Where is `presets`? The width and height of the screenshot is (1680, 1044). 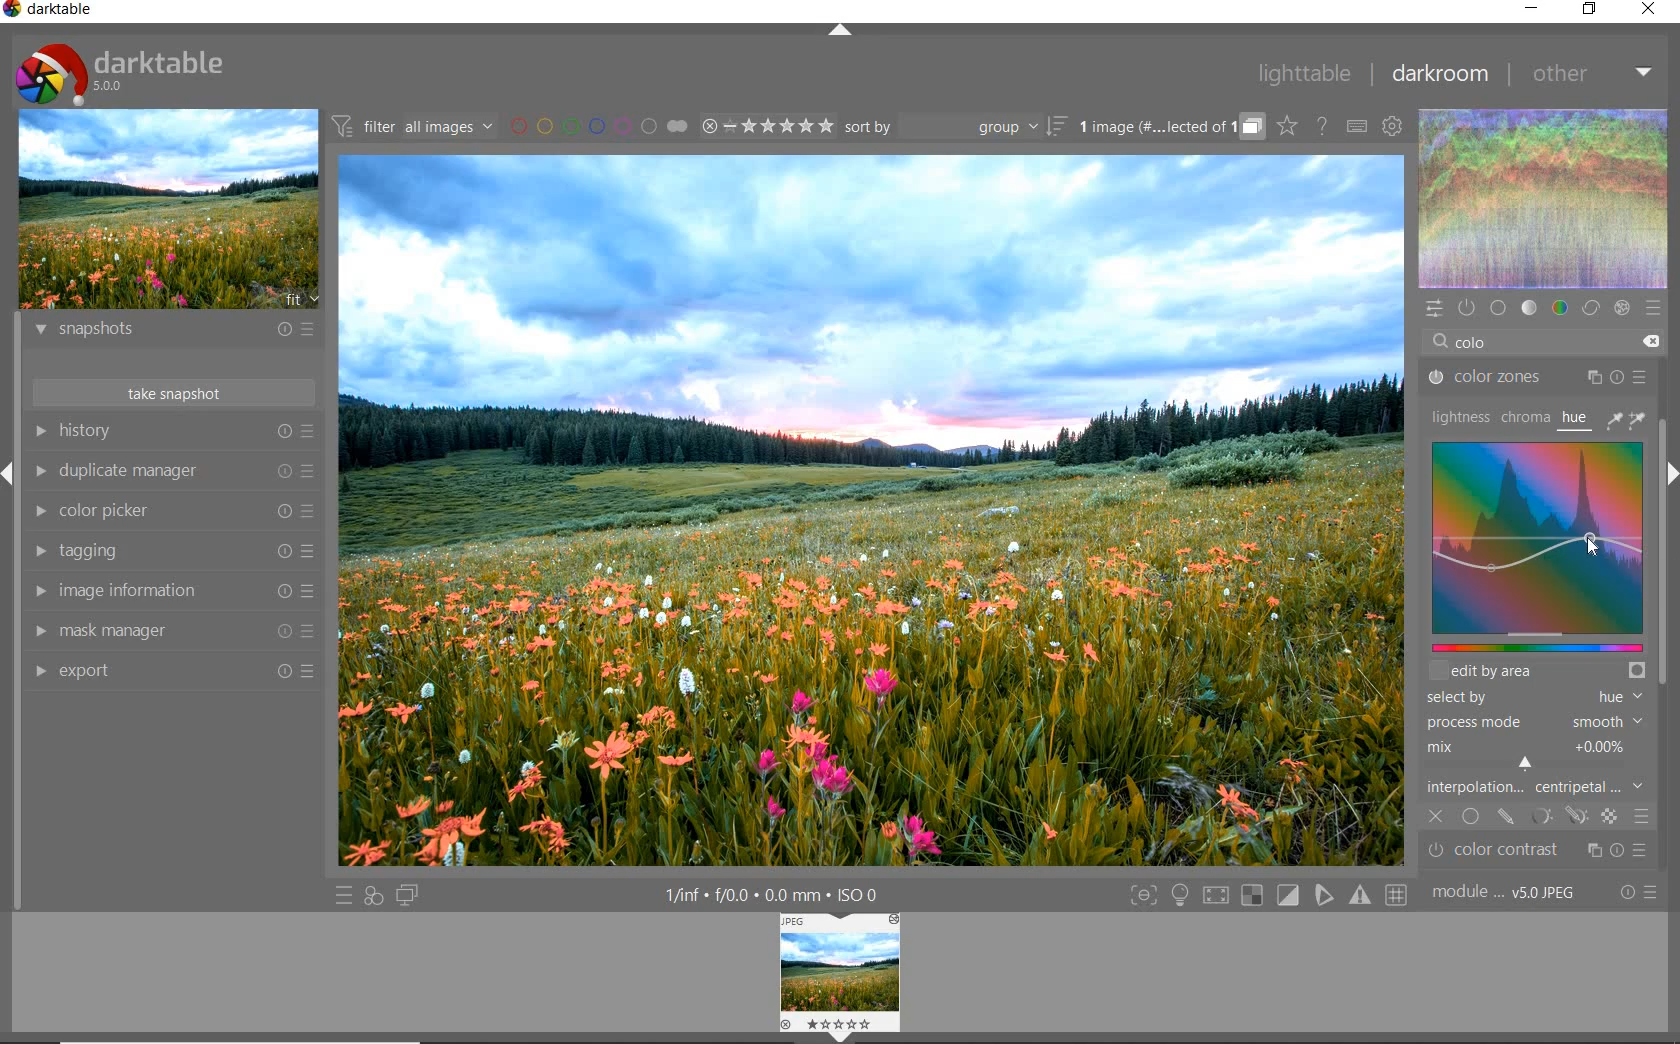 presets is located at coordinates (1652, 308).